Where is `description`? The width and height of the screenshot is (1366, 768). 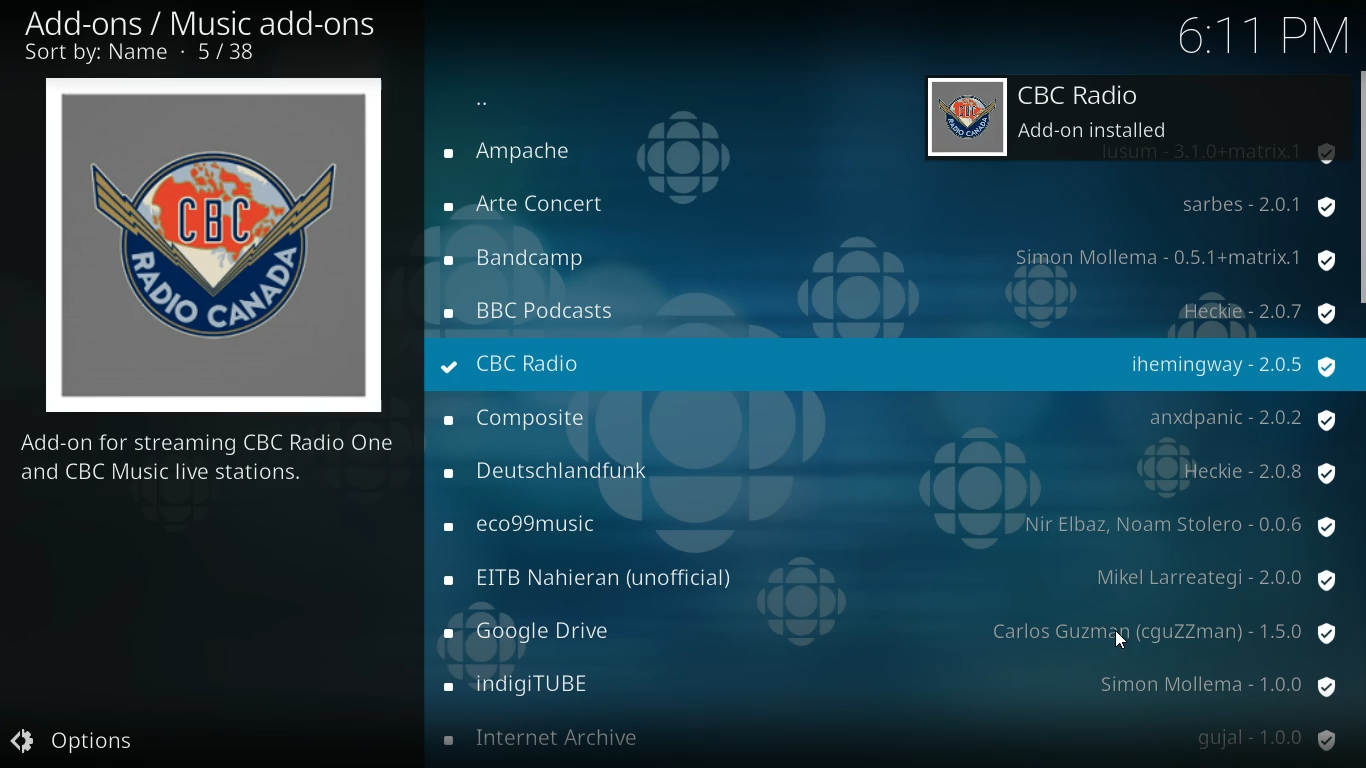
description is located at coordinates (213, 457).